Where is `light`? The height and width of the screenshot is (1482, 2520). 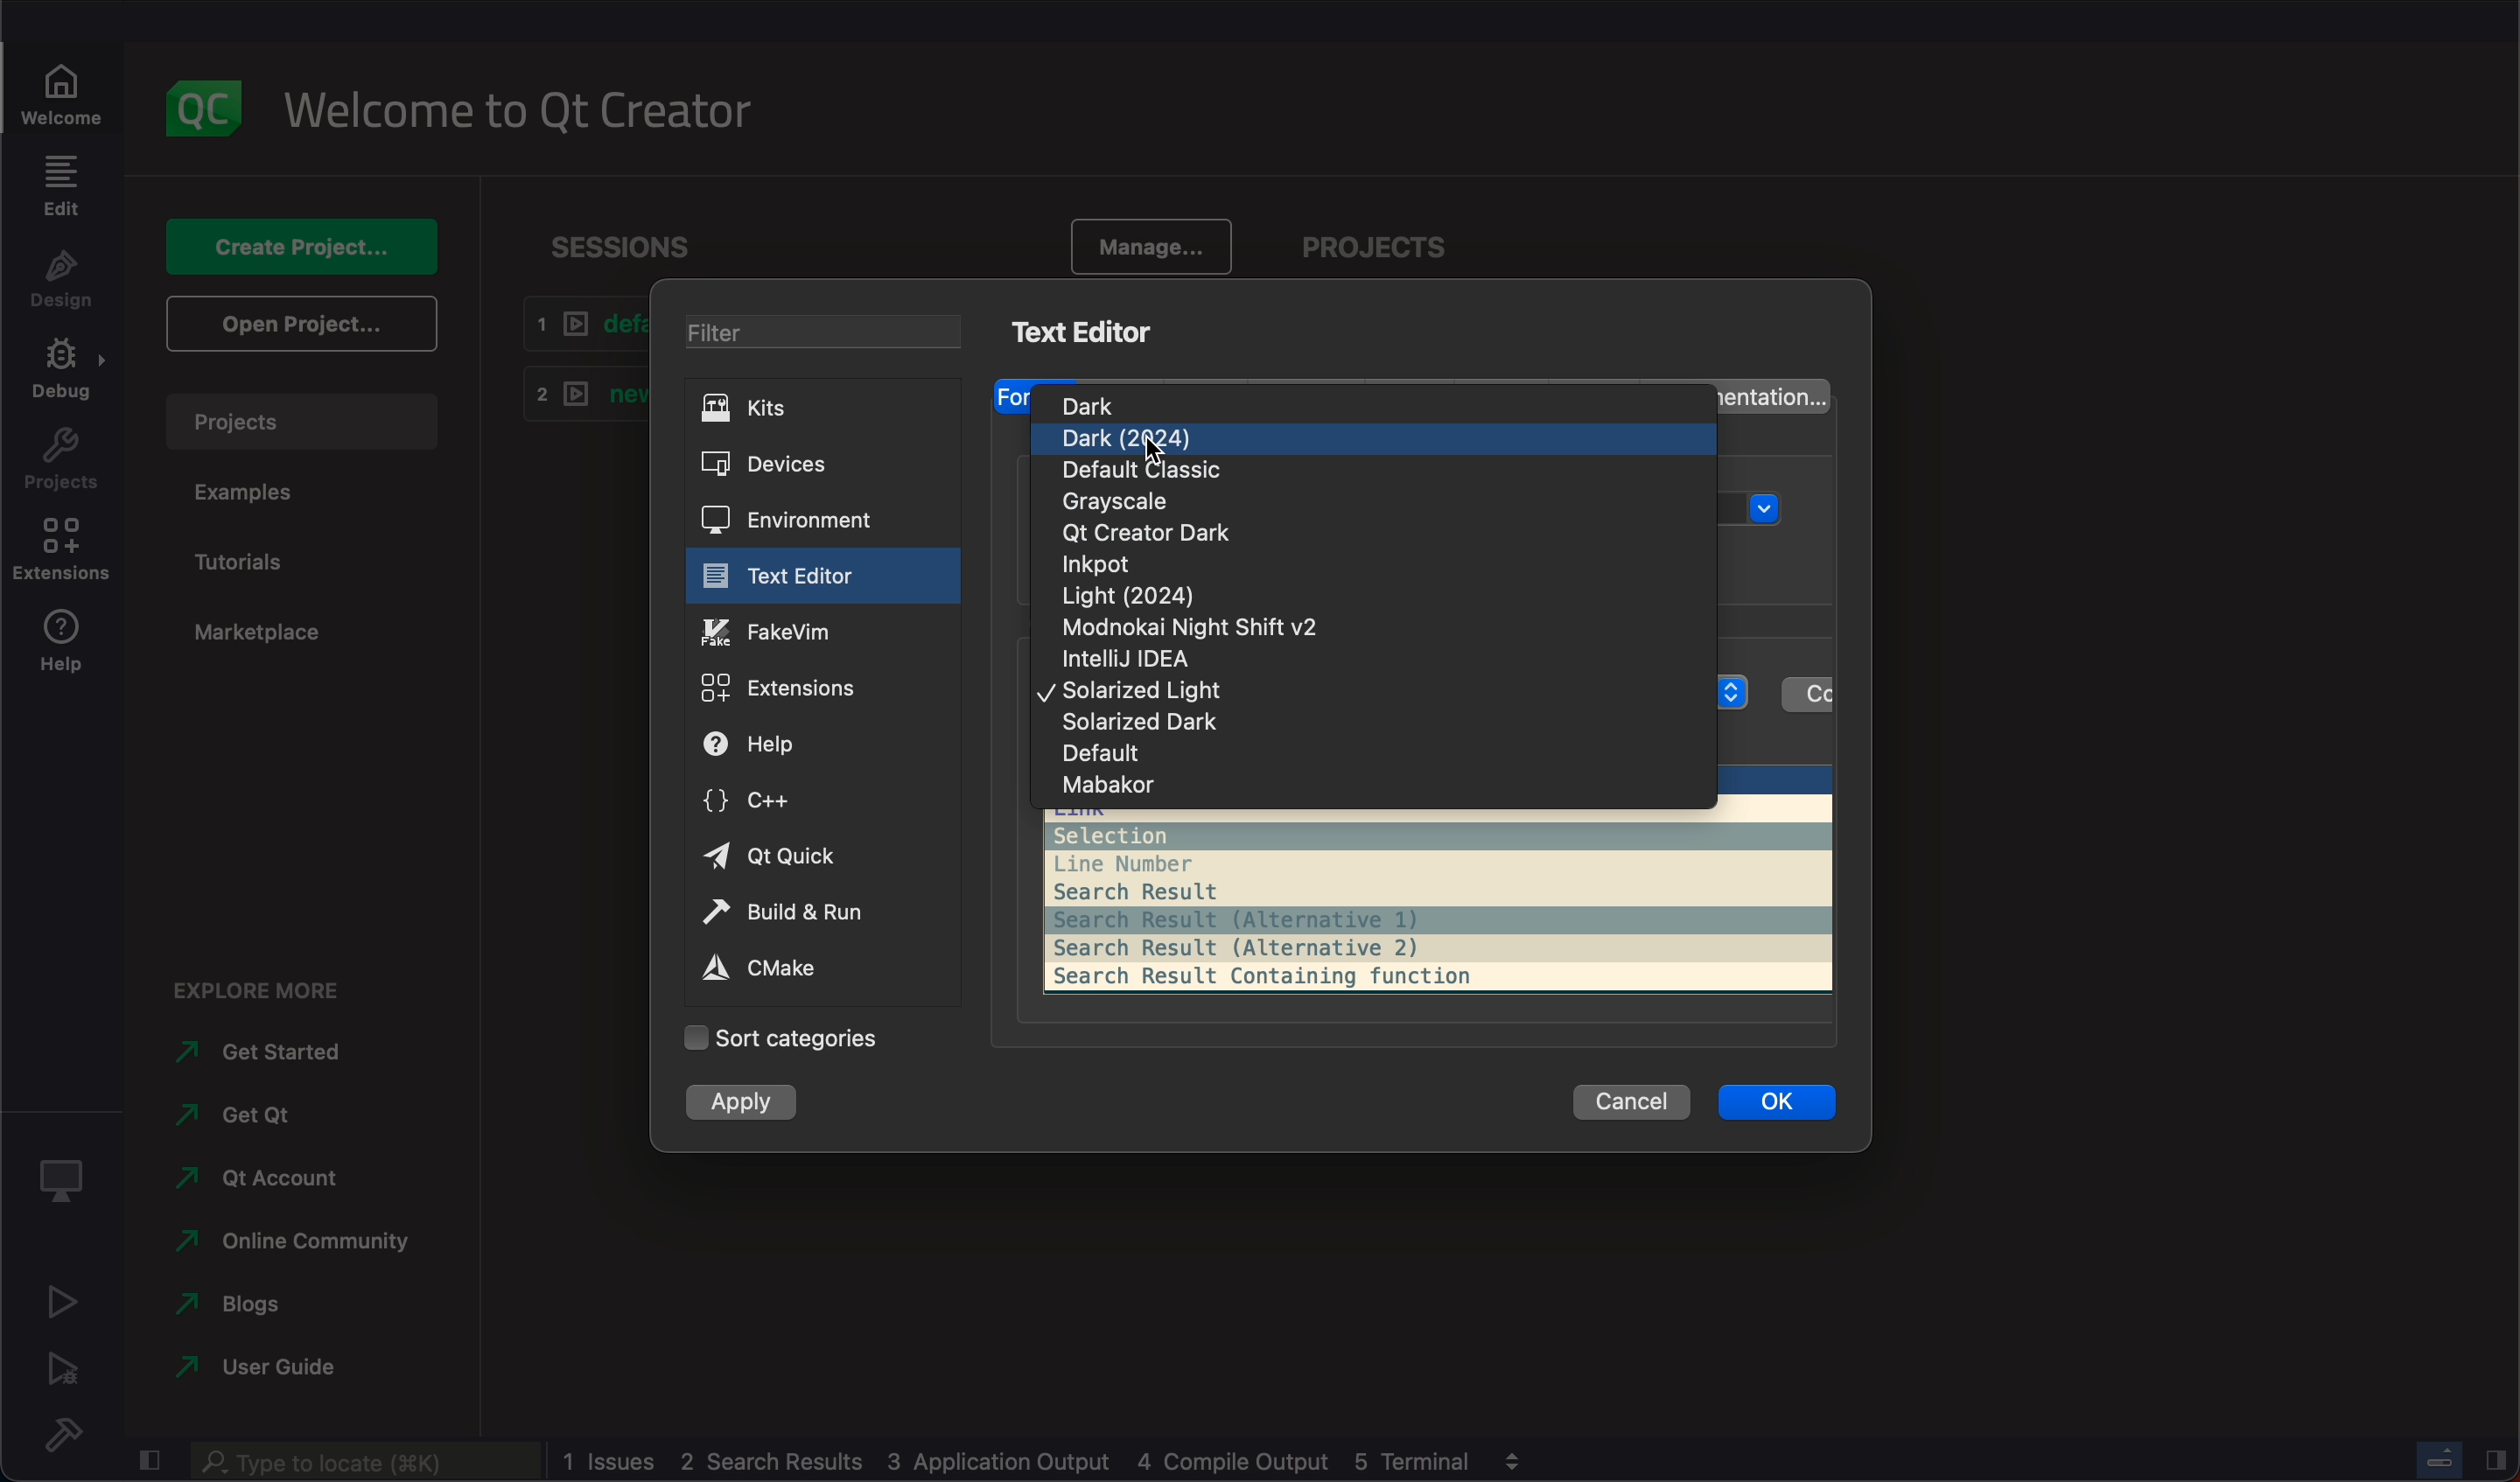 light is located at coordinates (1135, 597).